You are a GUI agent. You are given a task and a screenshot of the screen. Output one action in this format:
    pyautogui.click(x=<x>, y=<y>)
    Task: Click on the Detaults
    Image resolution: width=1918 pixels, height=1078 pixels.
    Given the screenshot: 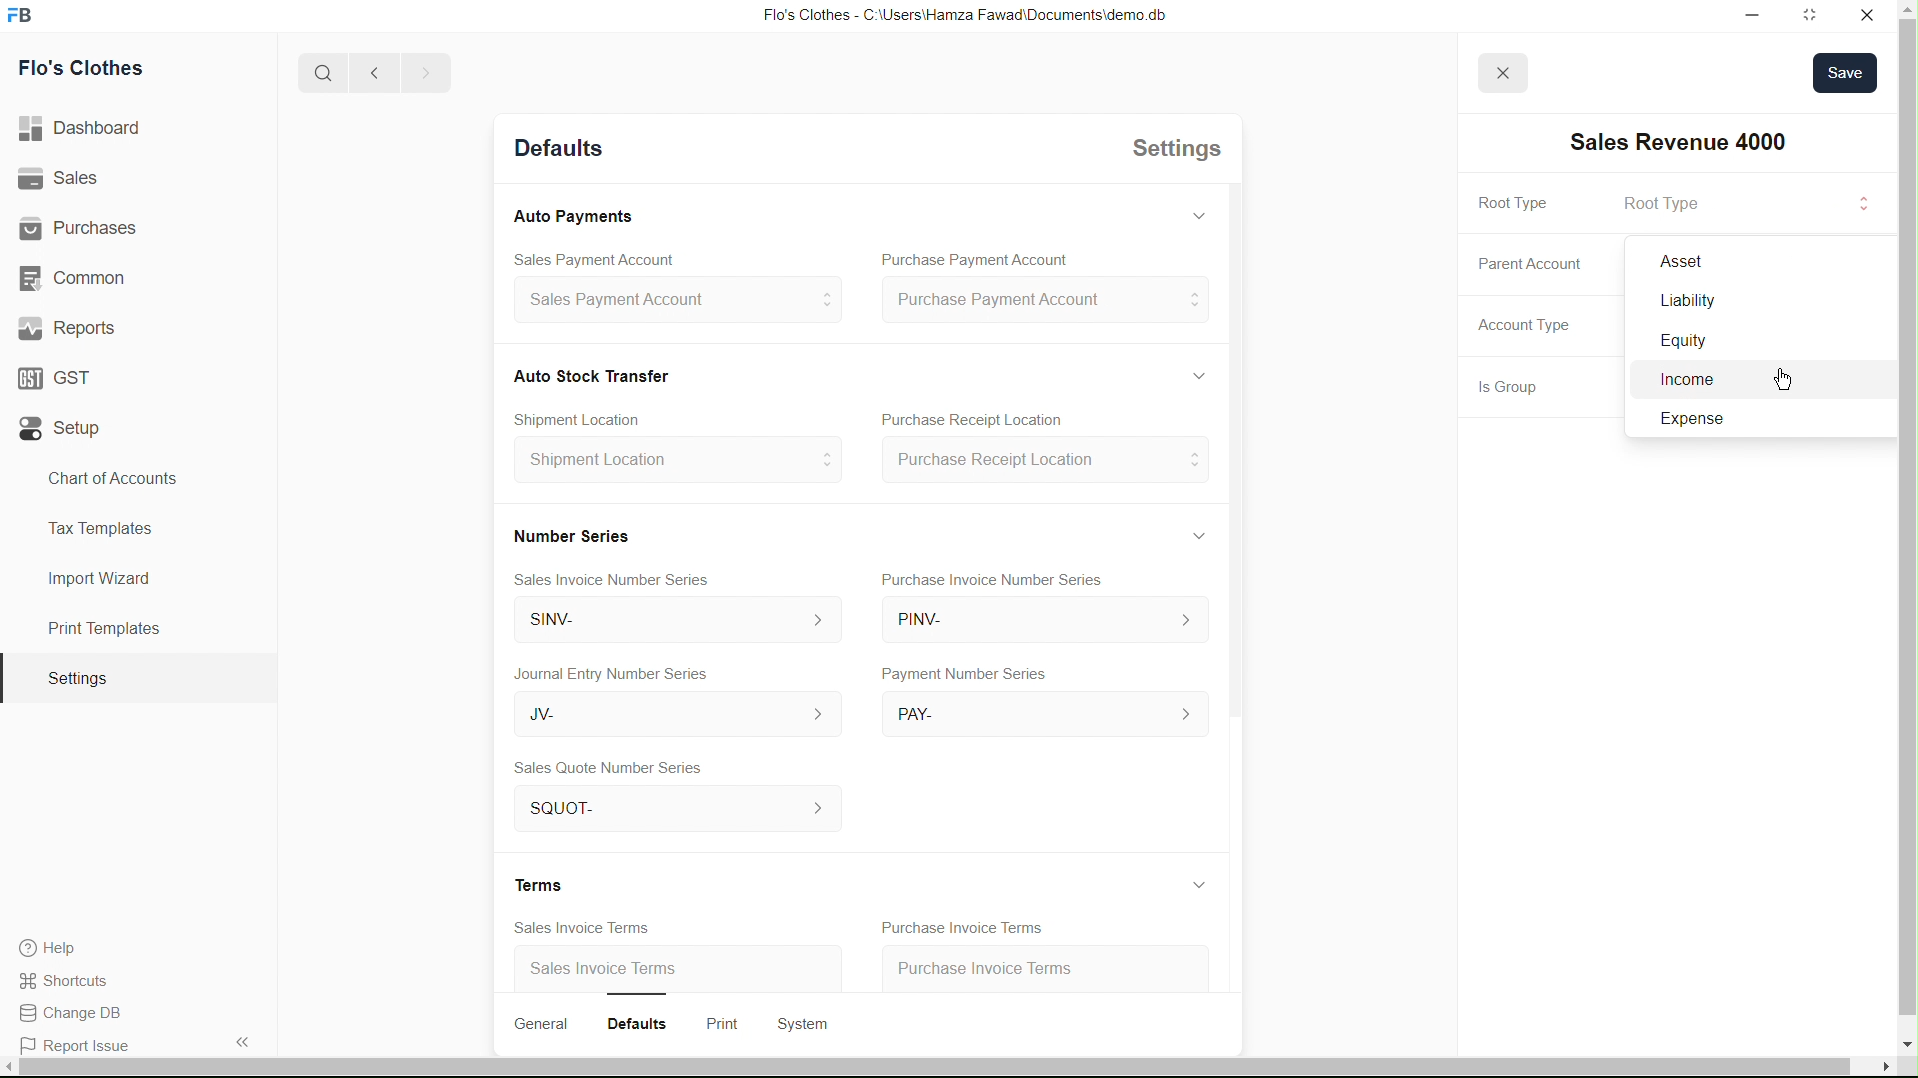 What is the action you would take?
    pyautogui.click(x=566, y=150)
    